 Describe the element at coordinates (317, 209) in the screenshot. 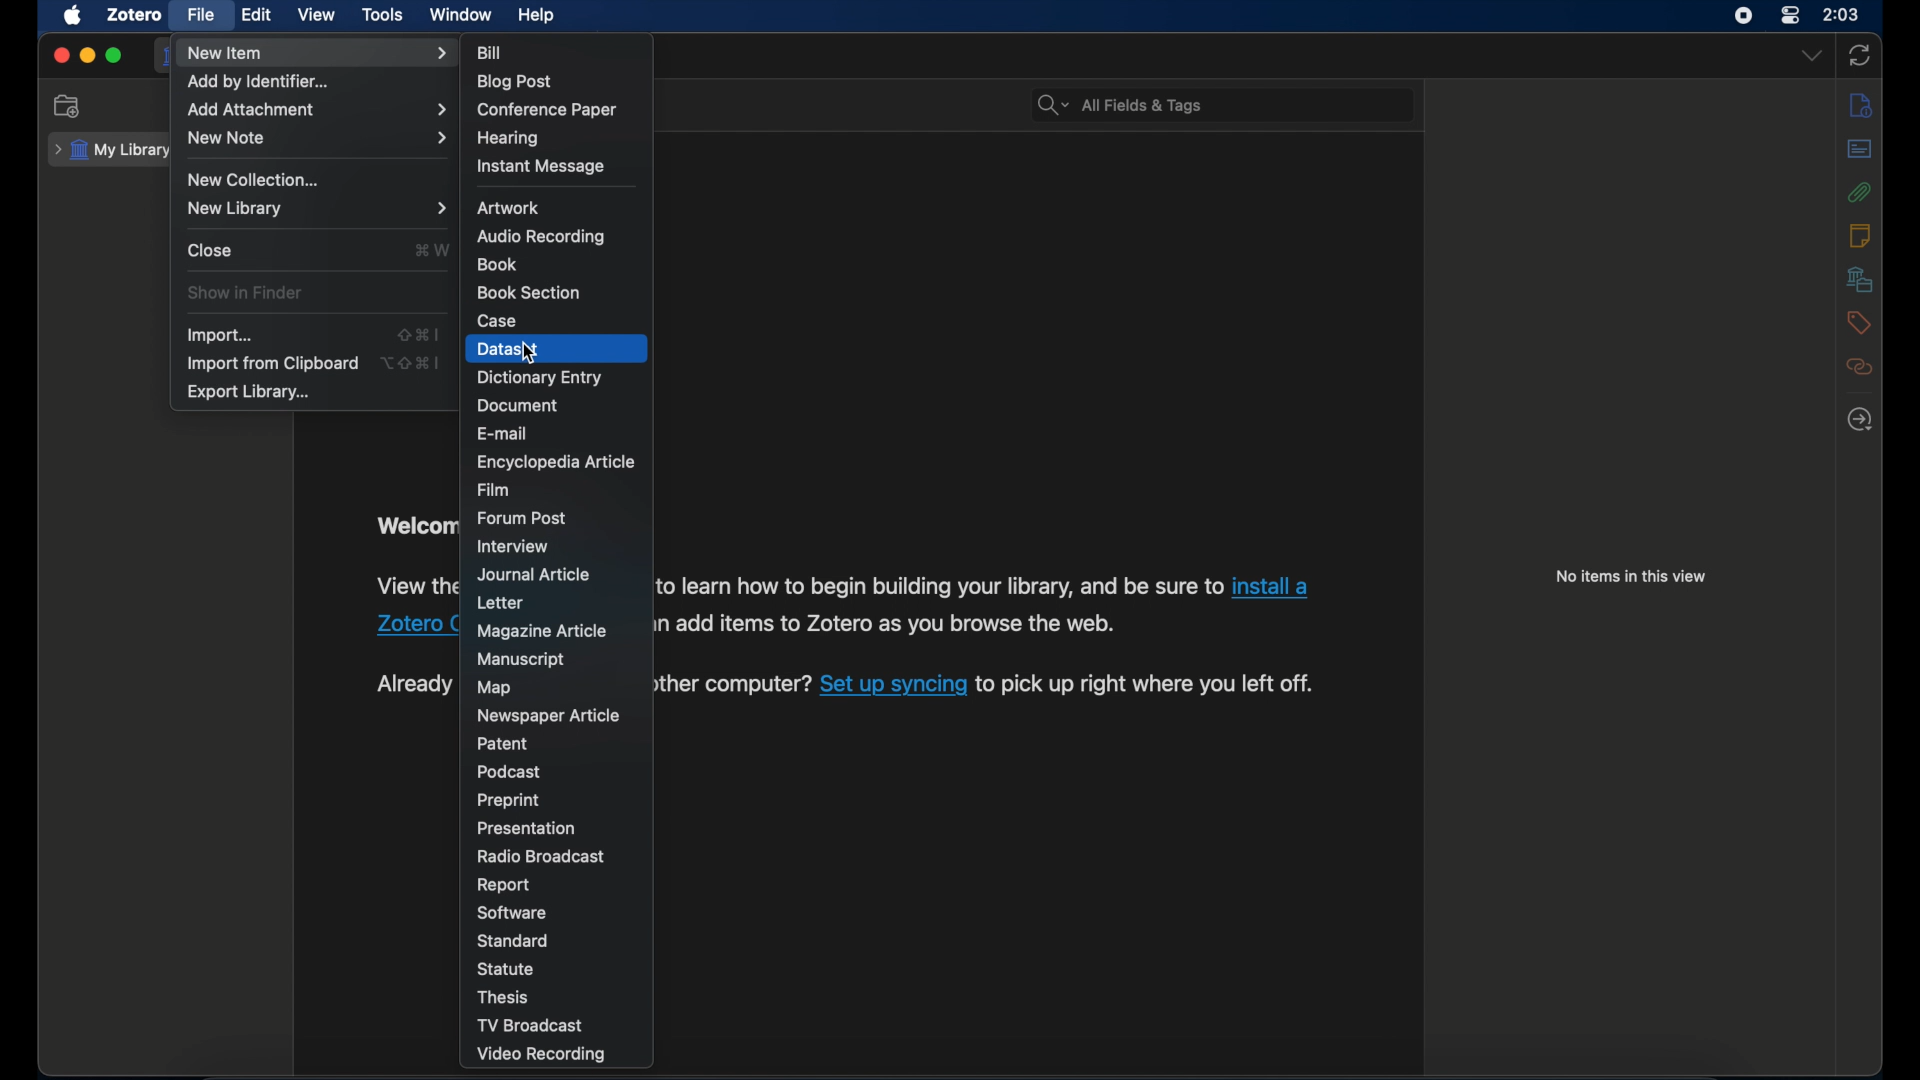

I see `new library` at that location.